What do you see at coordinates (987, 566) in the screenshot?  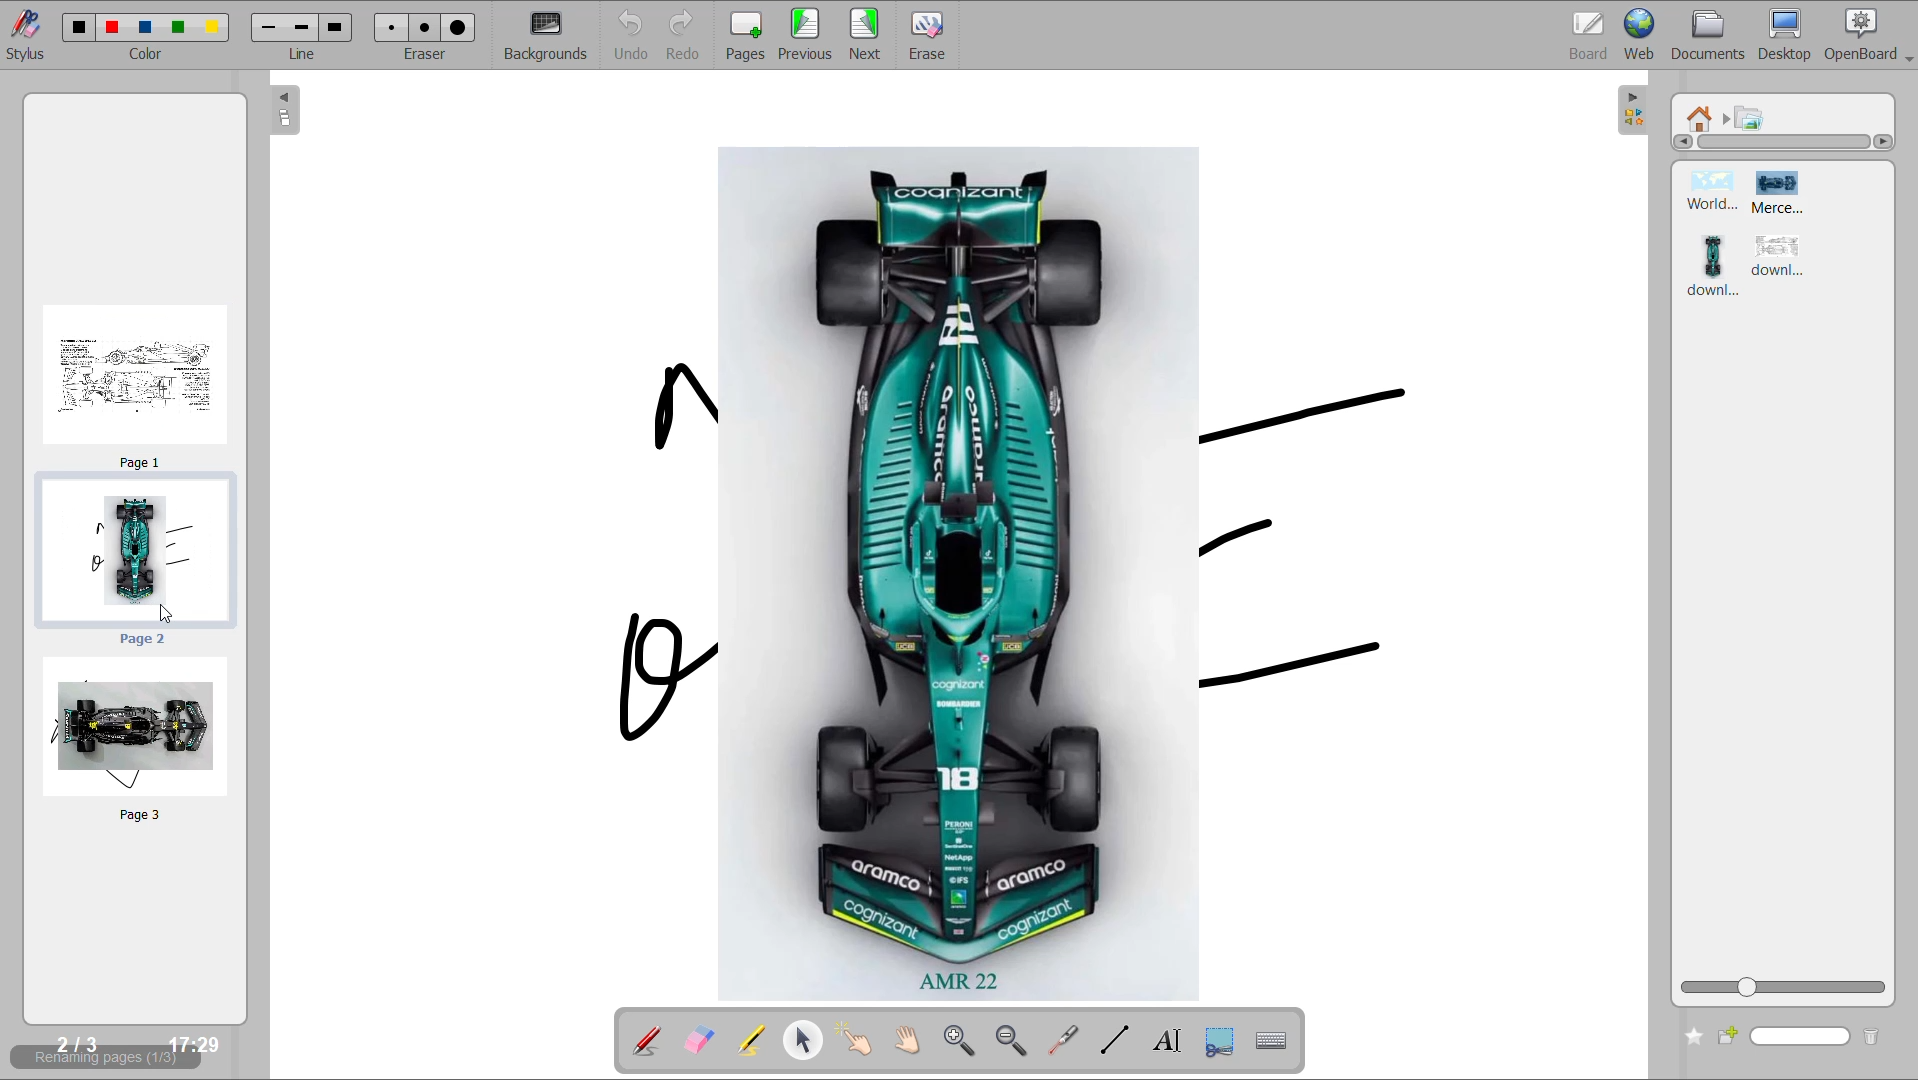 I see `image from current page` at bounding box center [987, 566].